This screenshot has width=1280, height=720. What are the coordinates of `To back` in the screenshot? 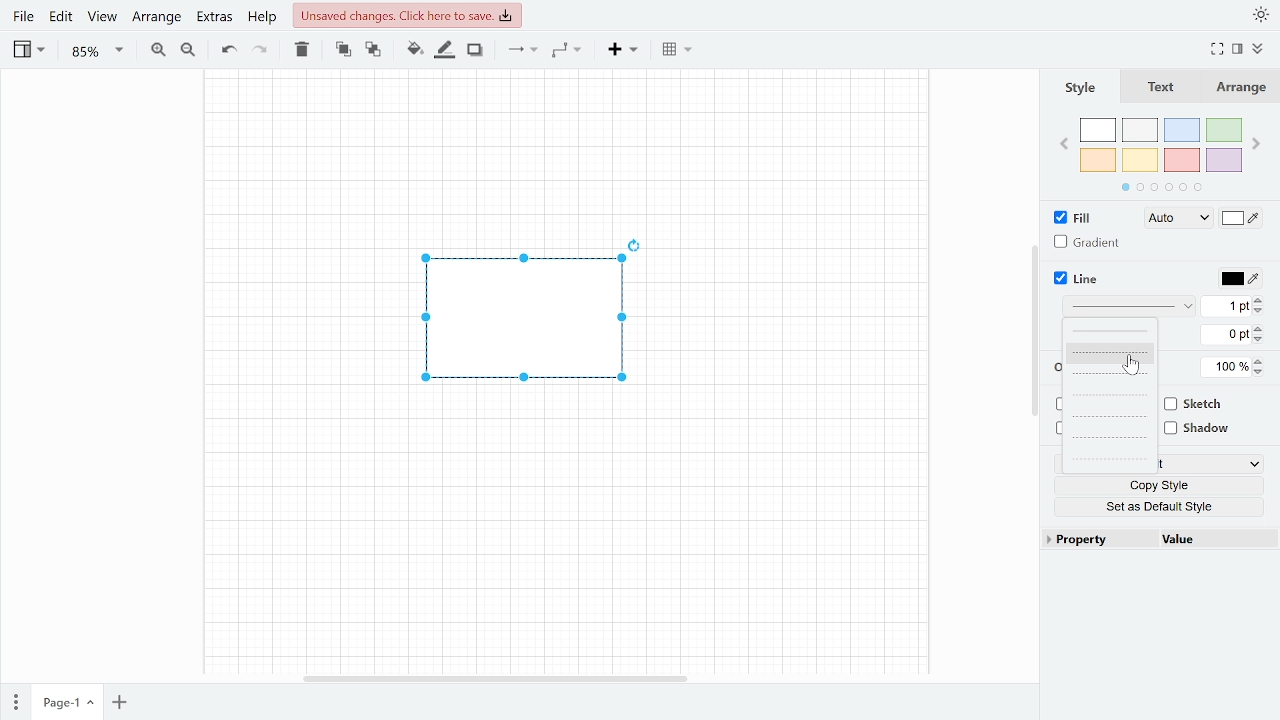 It's located at (372, 51).